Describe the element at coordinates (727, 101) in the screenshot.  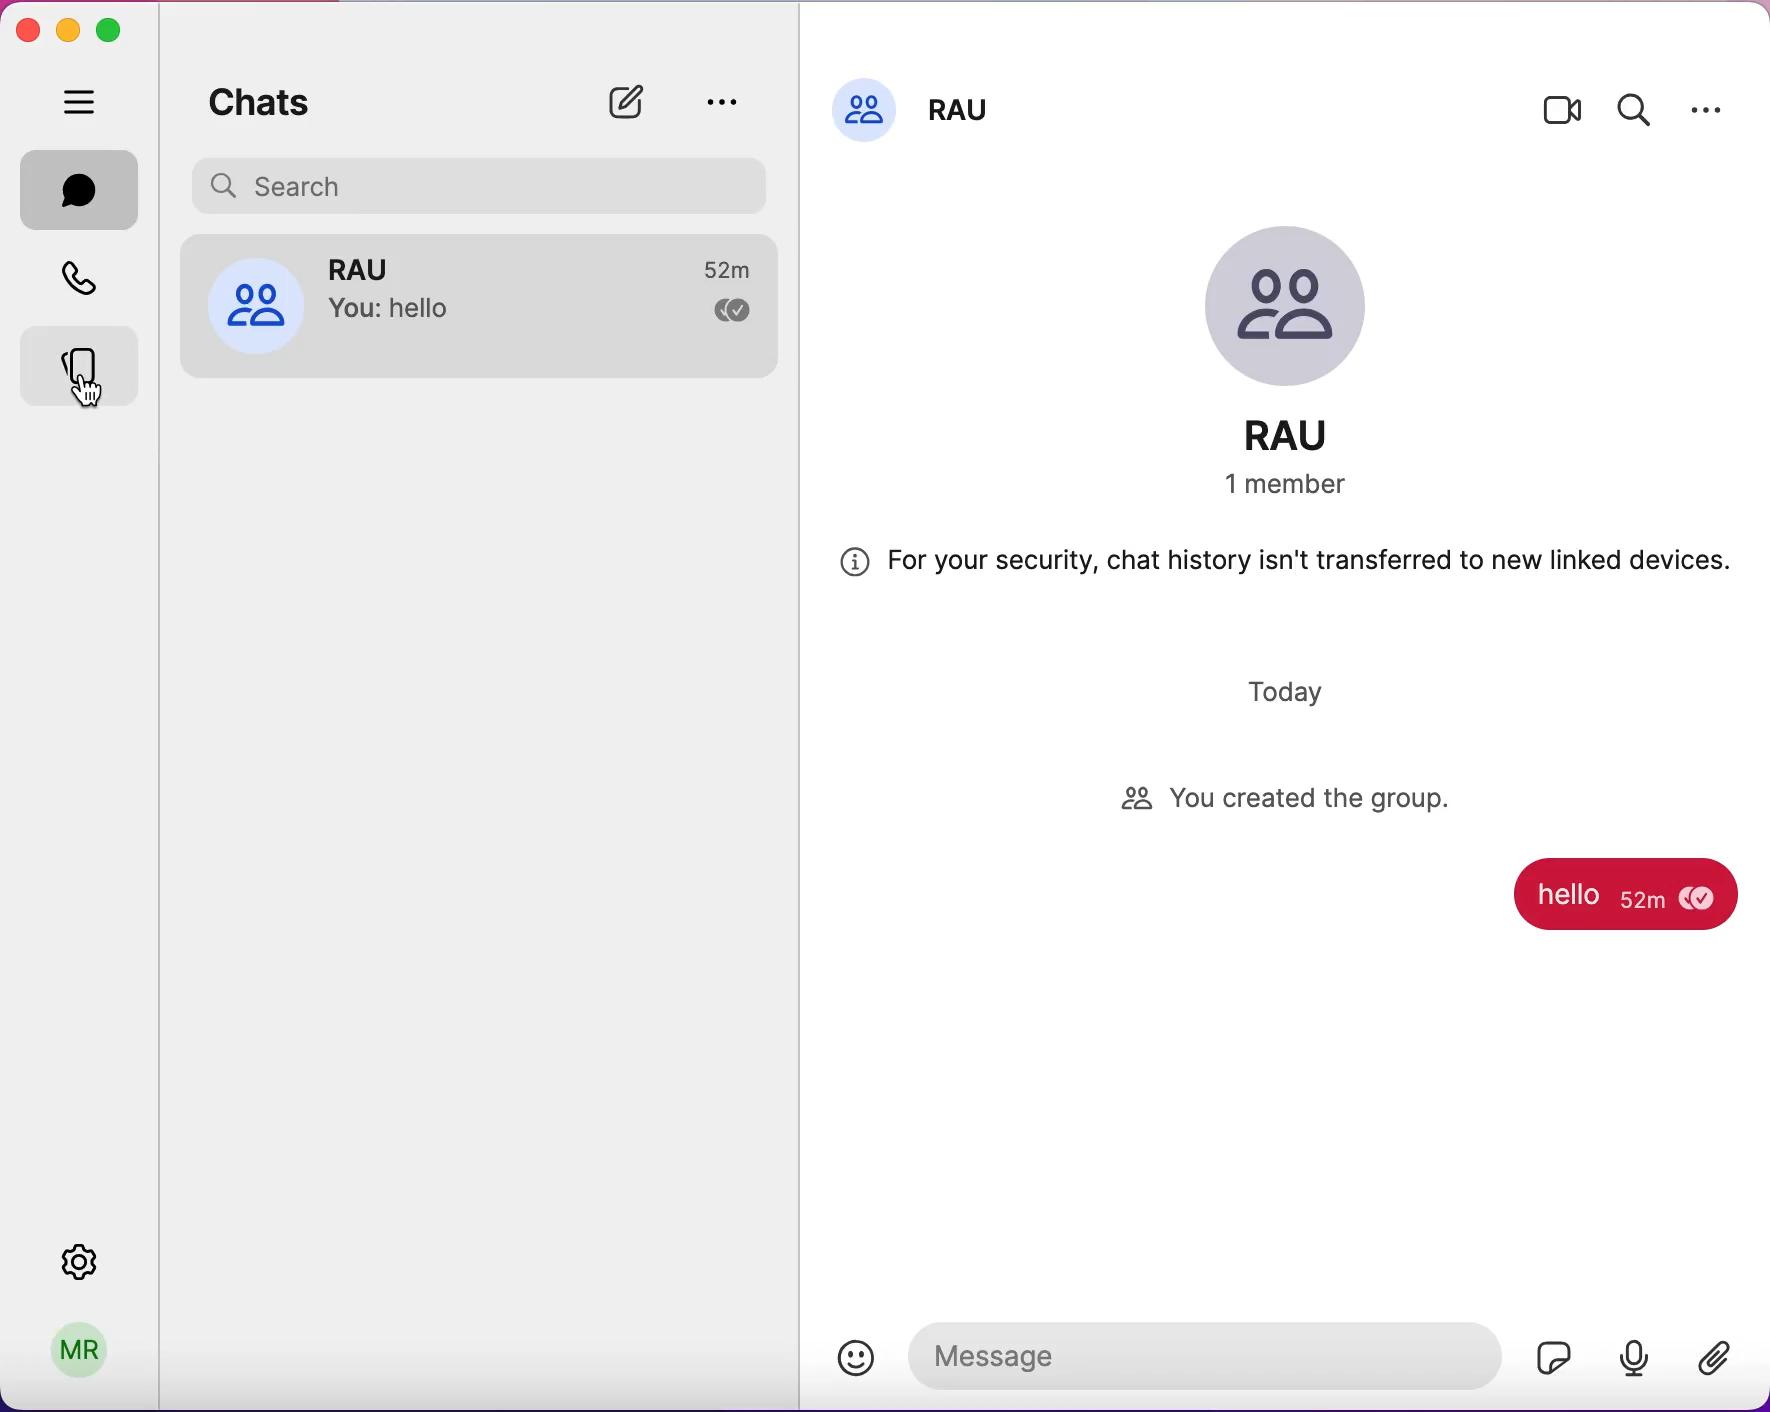
I see `view archive` at that location.